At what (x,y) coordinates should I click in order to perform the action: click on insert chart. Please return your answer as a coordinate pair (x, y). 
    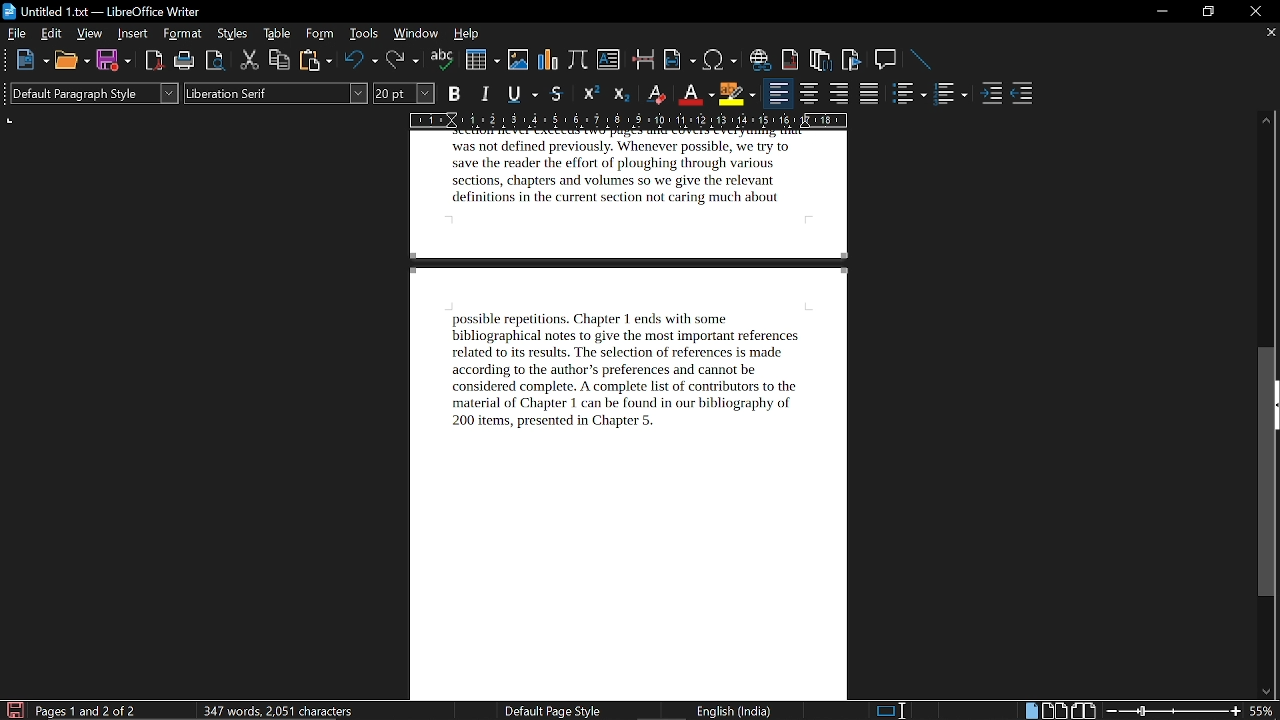
    Looking at the image, I should click on (549, 62).